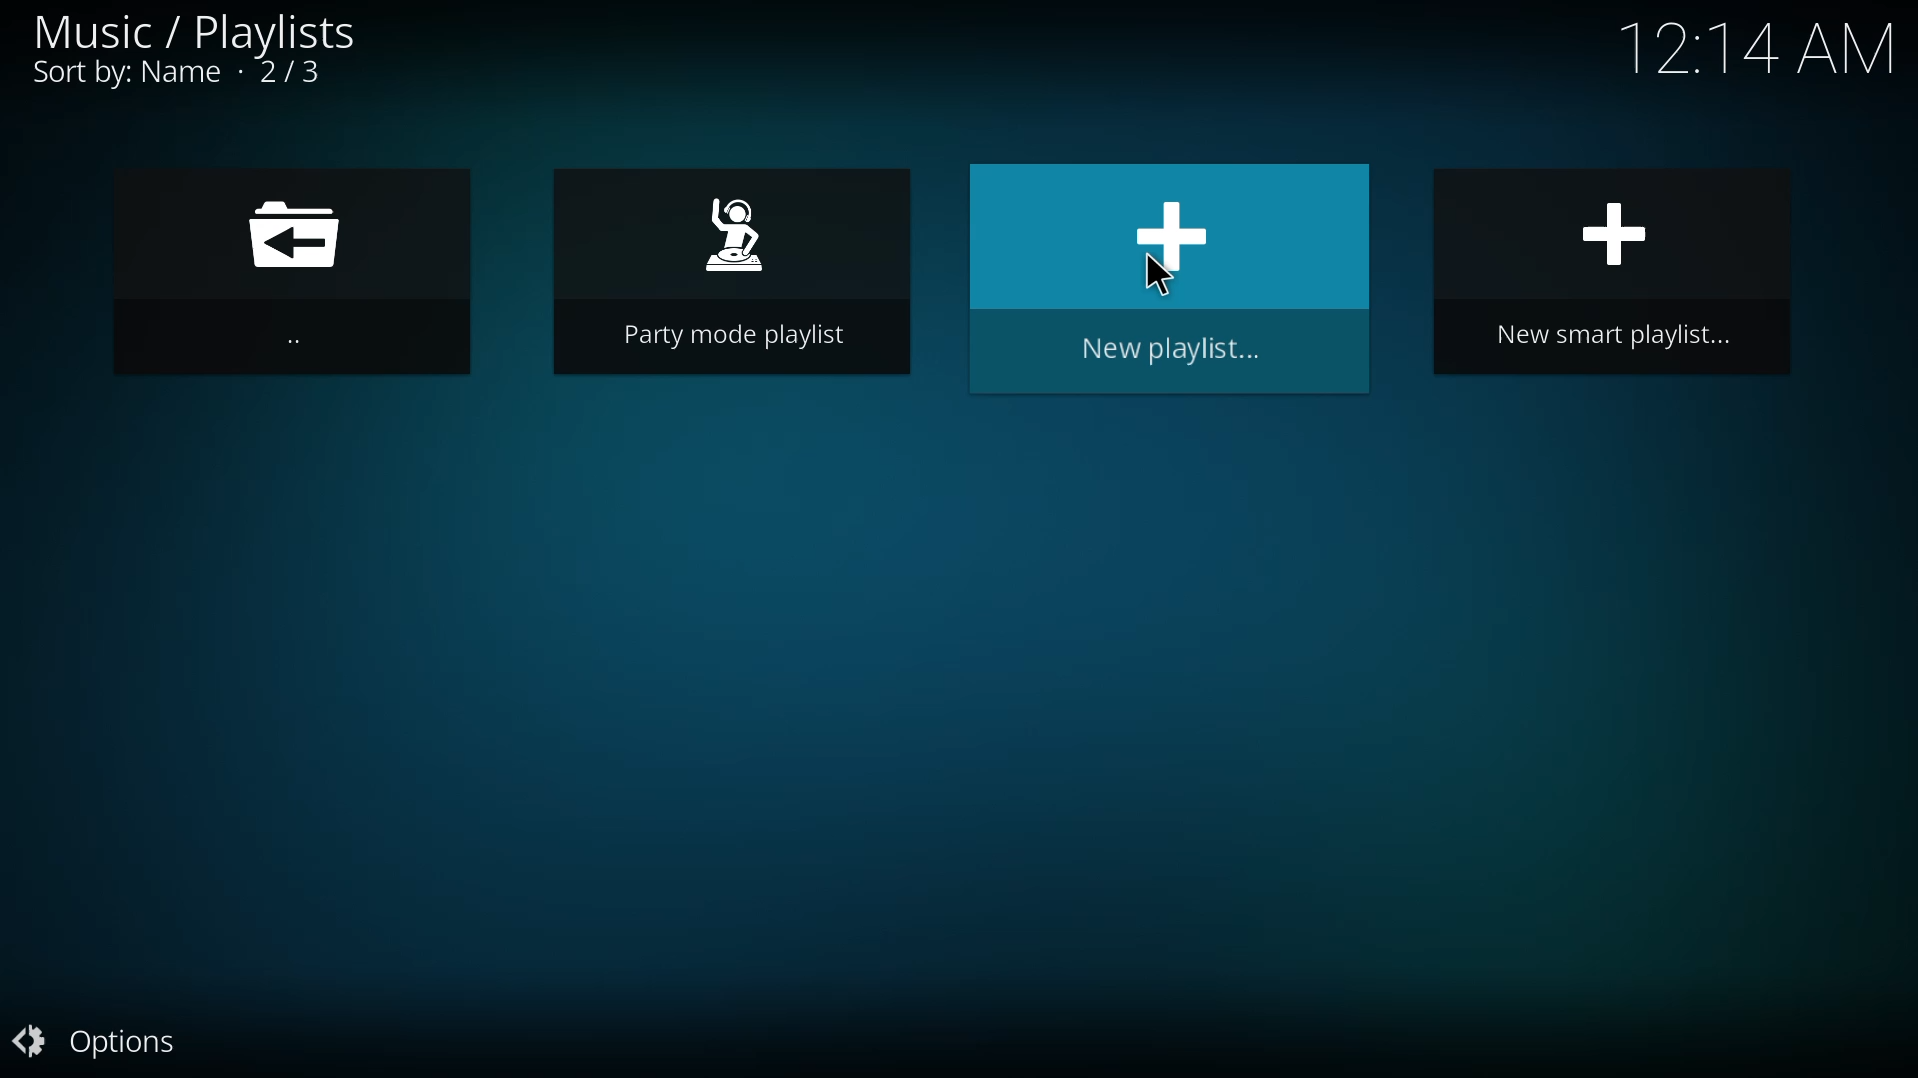 This screenshot has height=1078, width=1918. I want to click on time, so click(1759, 47).